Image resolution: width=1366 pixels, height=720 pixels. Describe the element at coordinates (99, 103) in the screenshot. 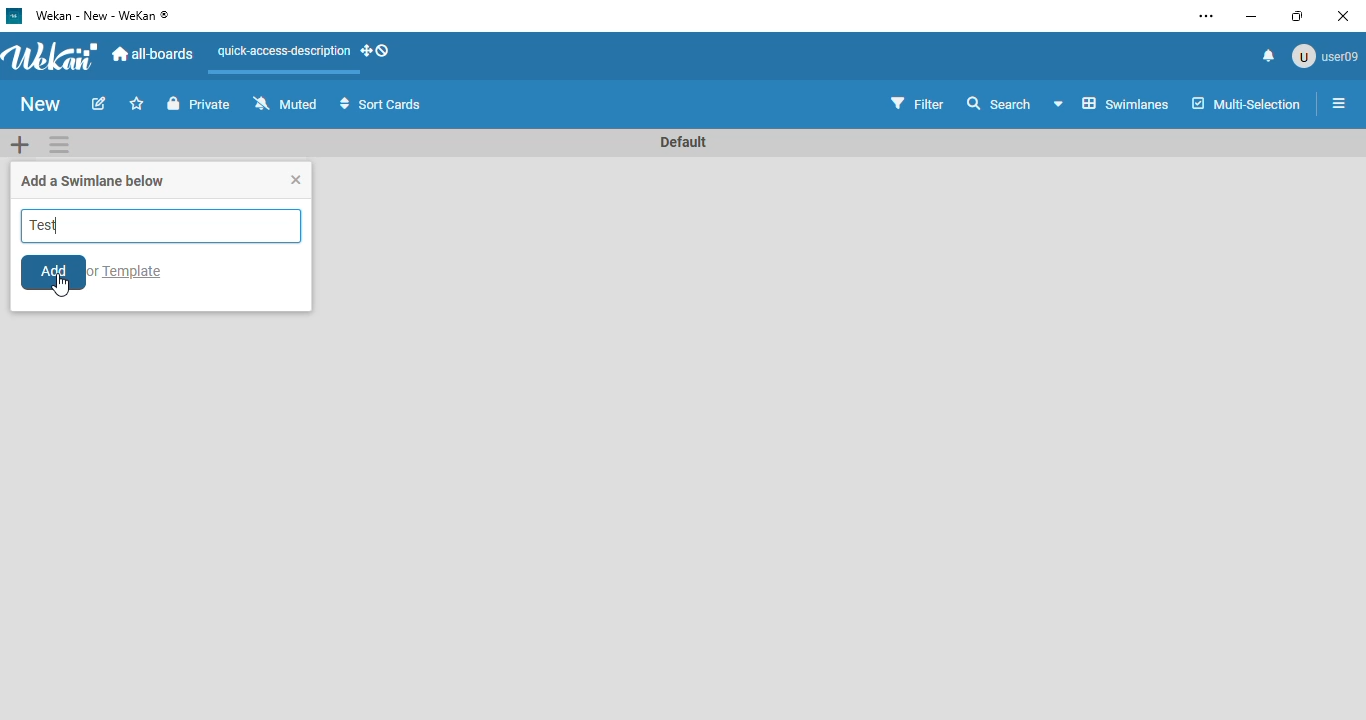

I see `edit` at that location.